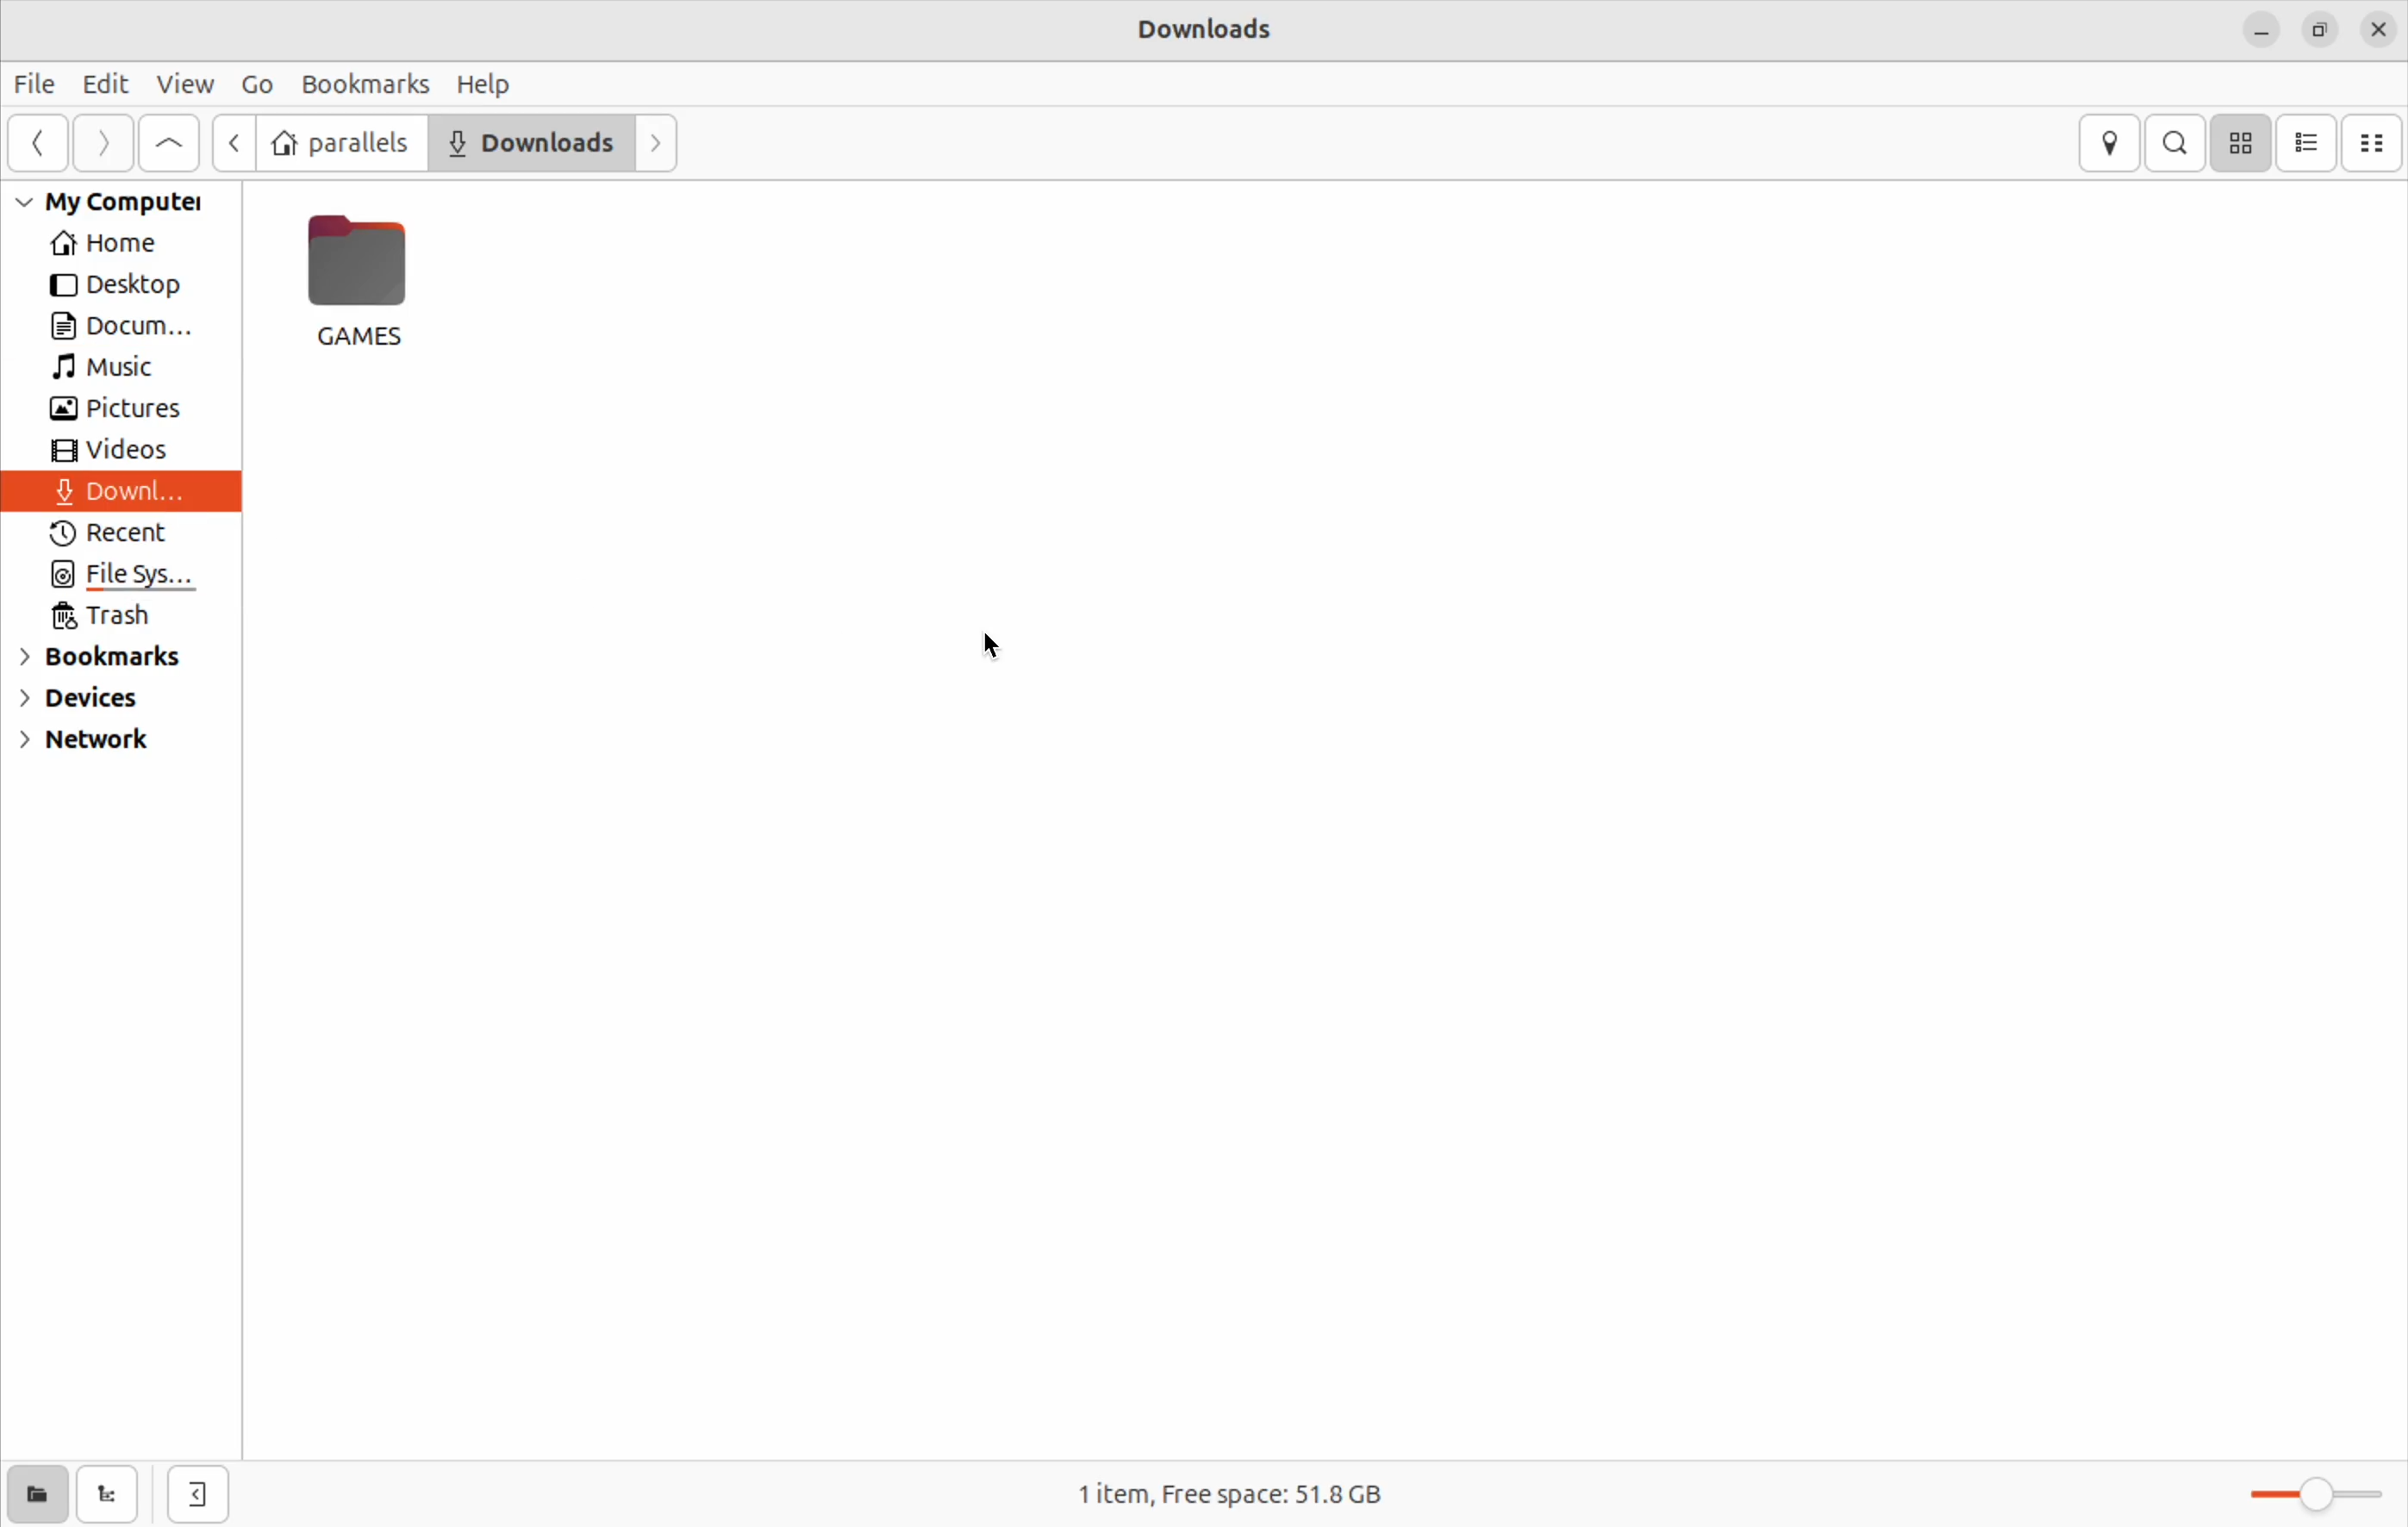  What do you see at coordinates (532, 142) in the screenshot?
I see `documents` at bounding box center [532, 142].